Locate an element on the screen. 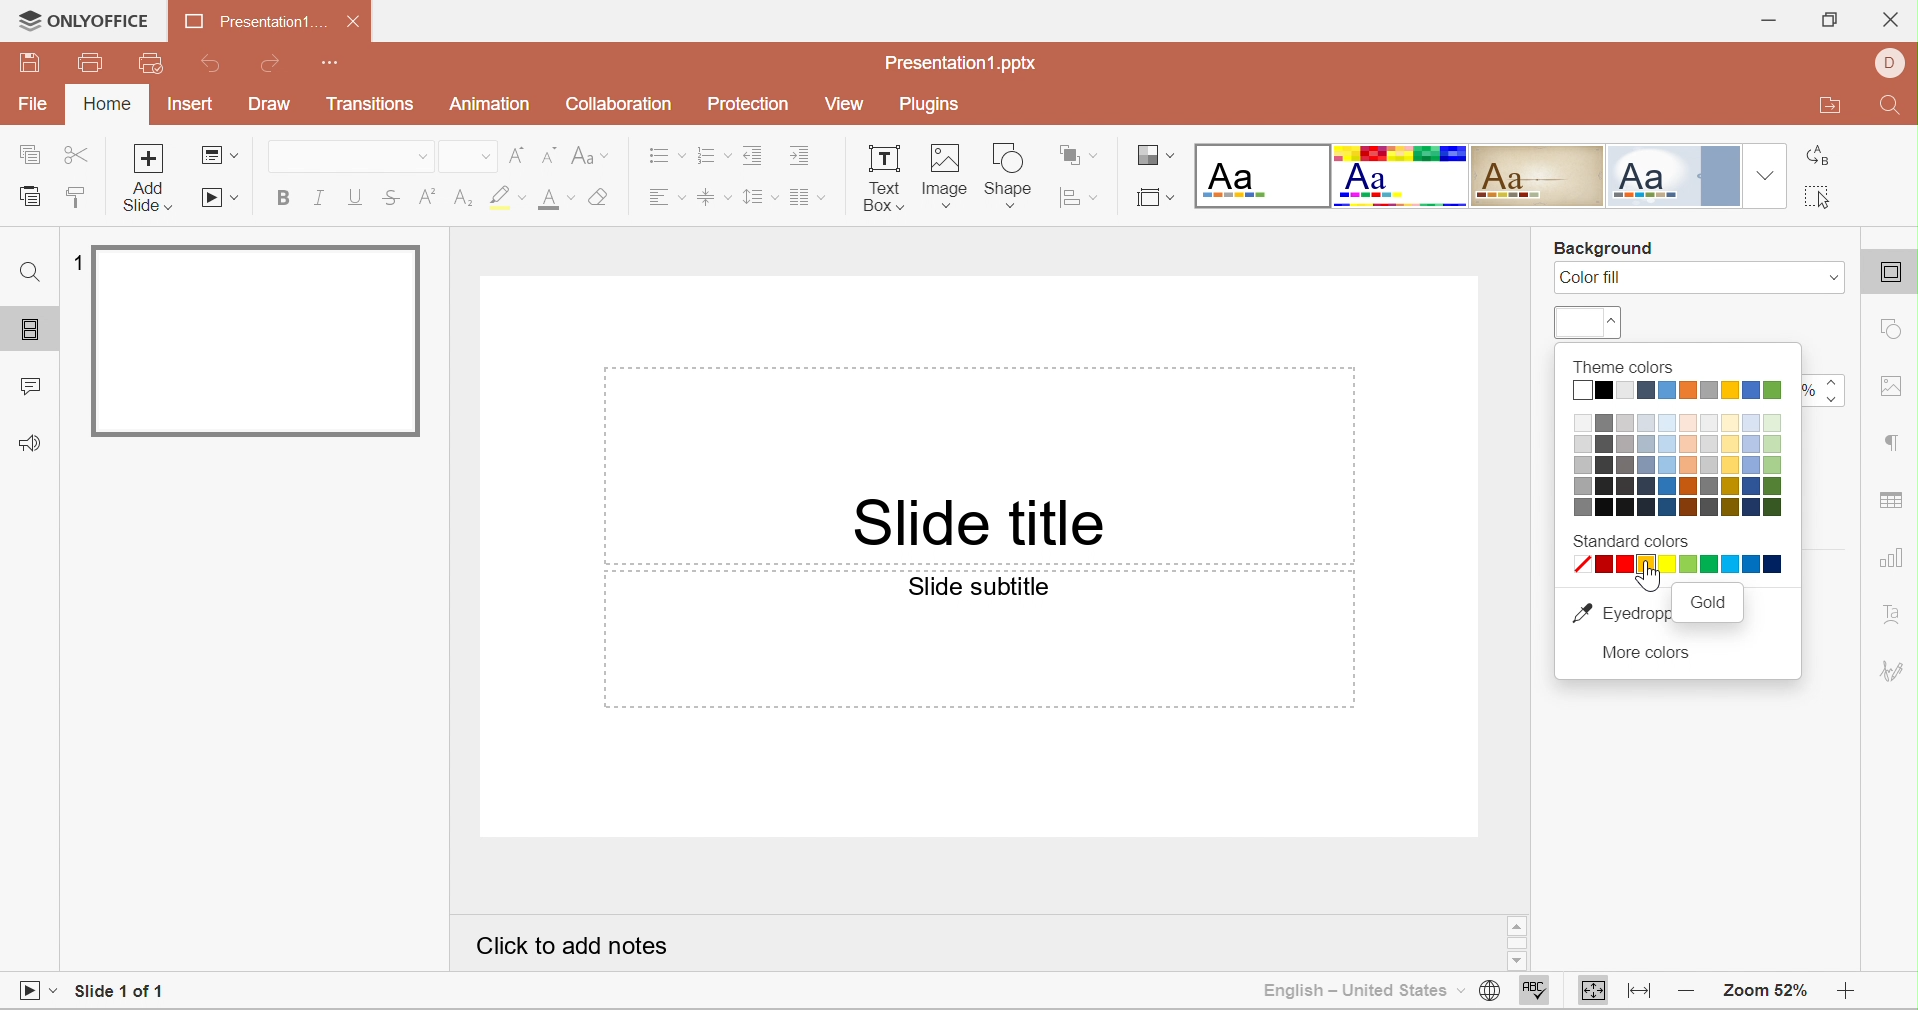  Background is located at coordinates (1606, 250).